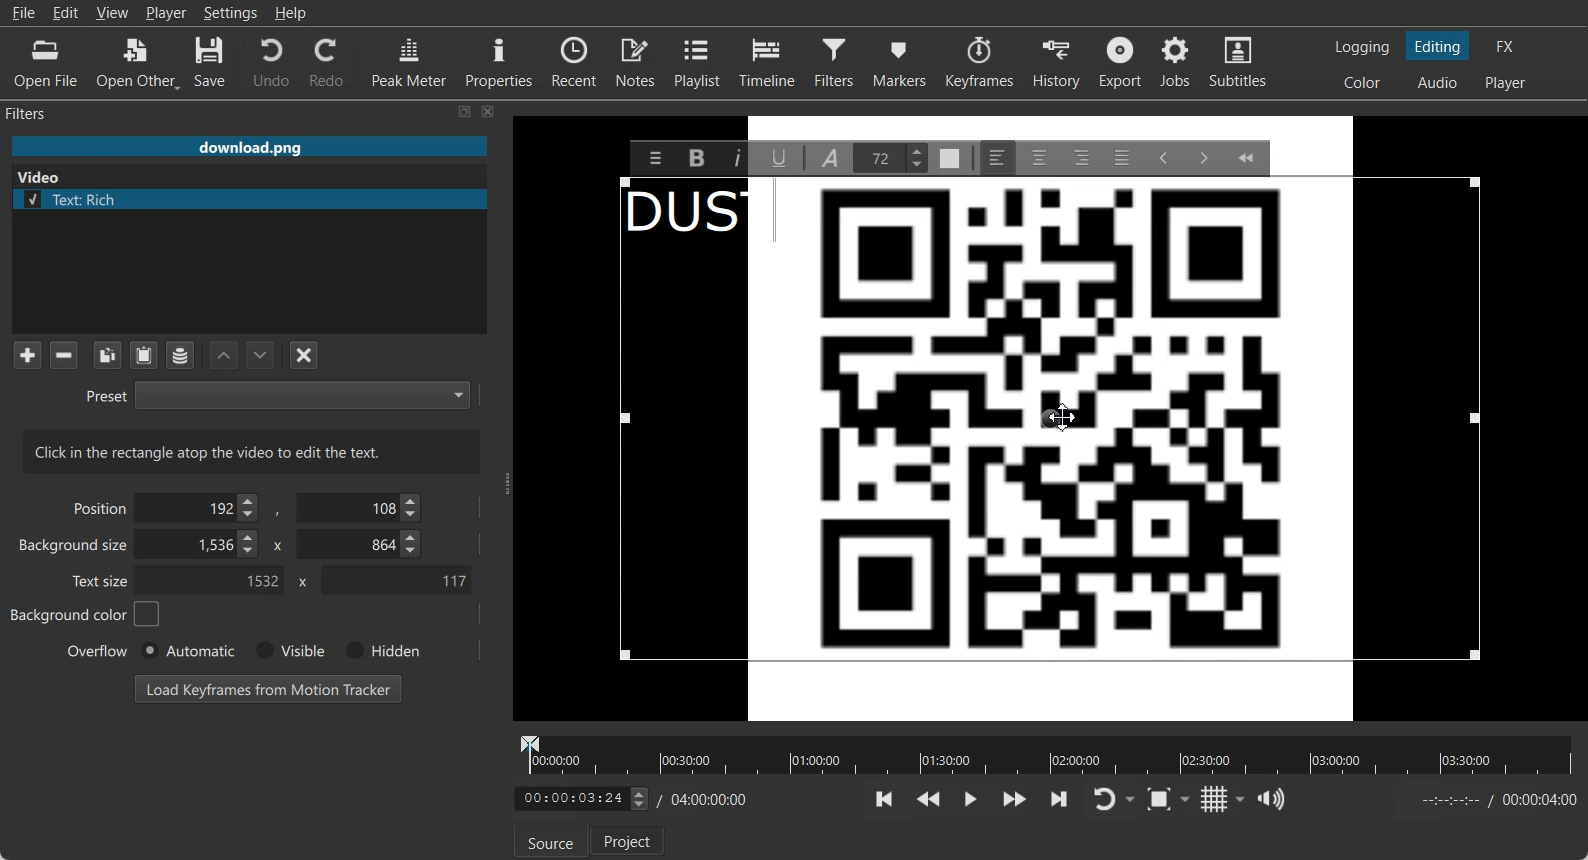  Describe the element at coordinates (1059, 62) in the screenshot. I see `History` at that location.